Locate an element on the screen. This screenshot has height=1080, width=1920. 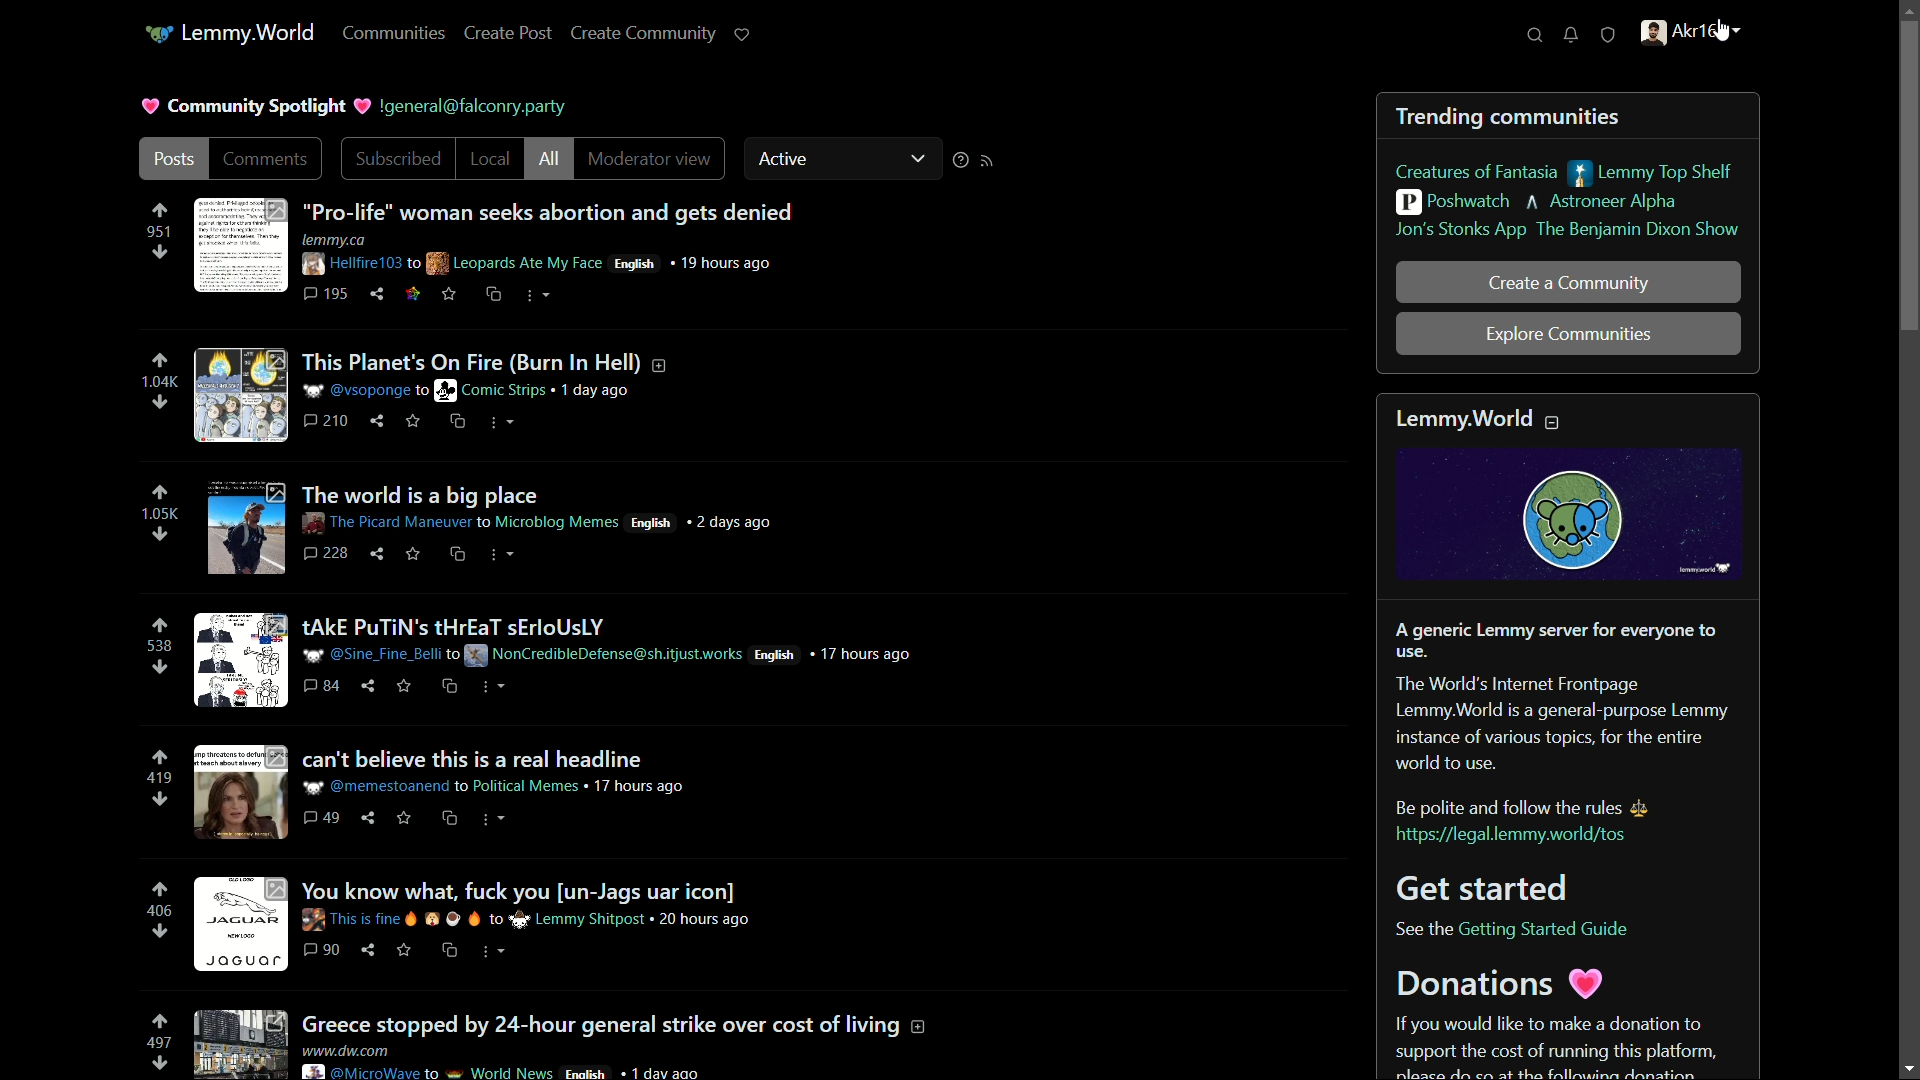
icon is located at coordinates (158, 34).